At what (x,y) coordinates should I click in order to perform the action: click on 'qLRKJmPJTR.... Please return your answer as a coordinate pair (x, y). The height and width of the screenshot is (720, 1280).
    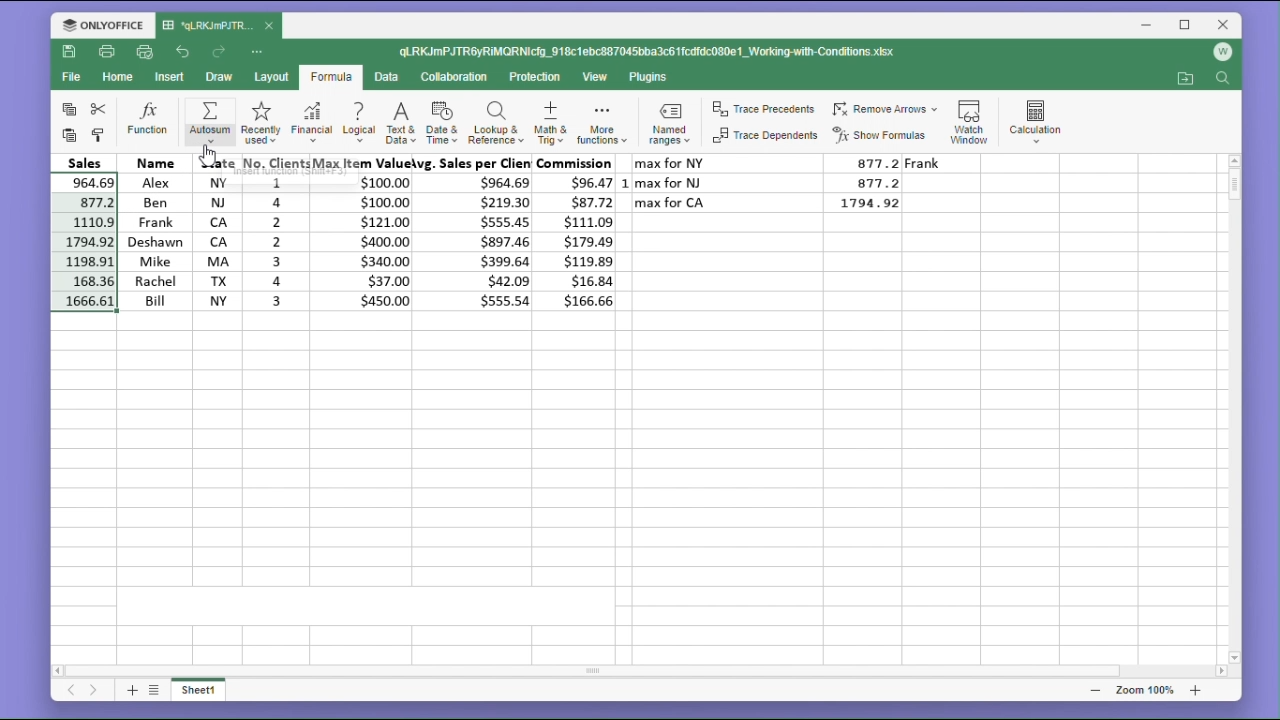
    Looking at the image, I should click on (208, 25).